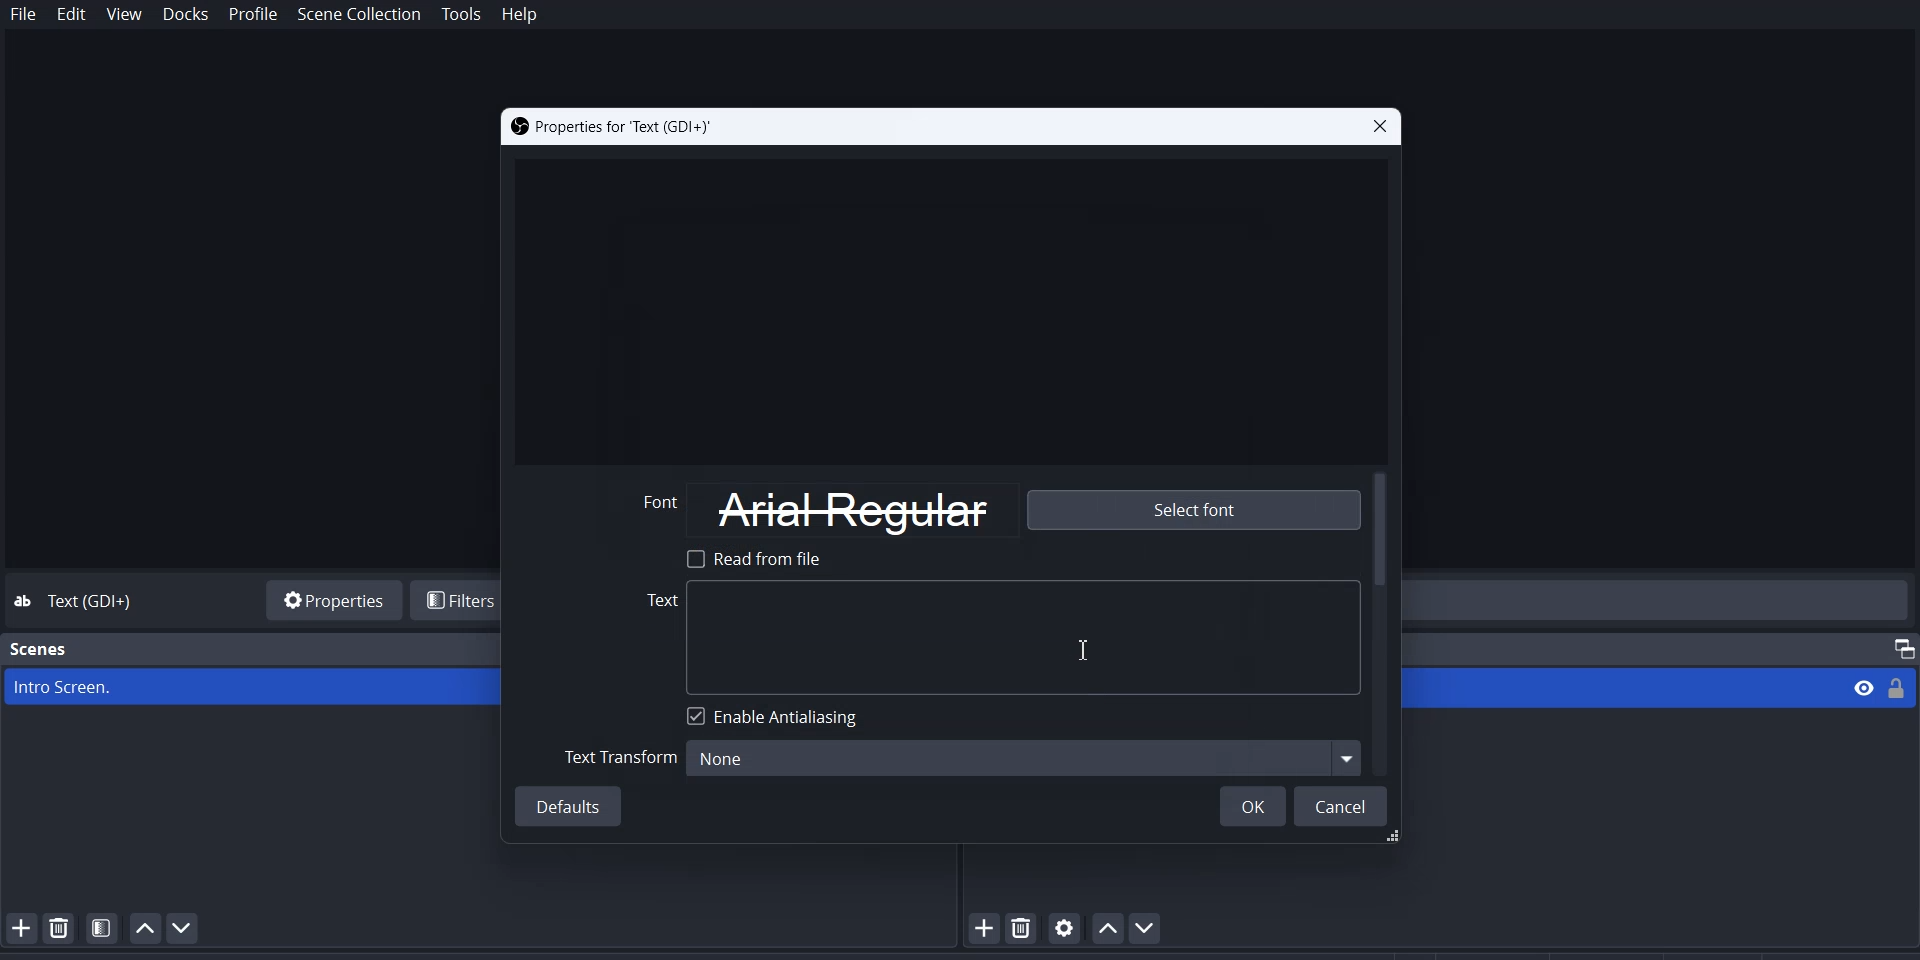 The image size is (1920, 960). What do you see at coordinates (60, 927) in the screenshot?
I see `Remove Selected Scene` at bounding box center [60, 927].